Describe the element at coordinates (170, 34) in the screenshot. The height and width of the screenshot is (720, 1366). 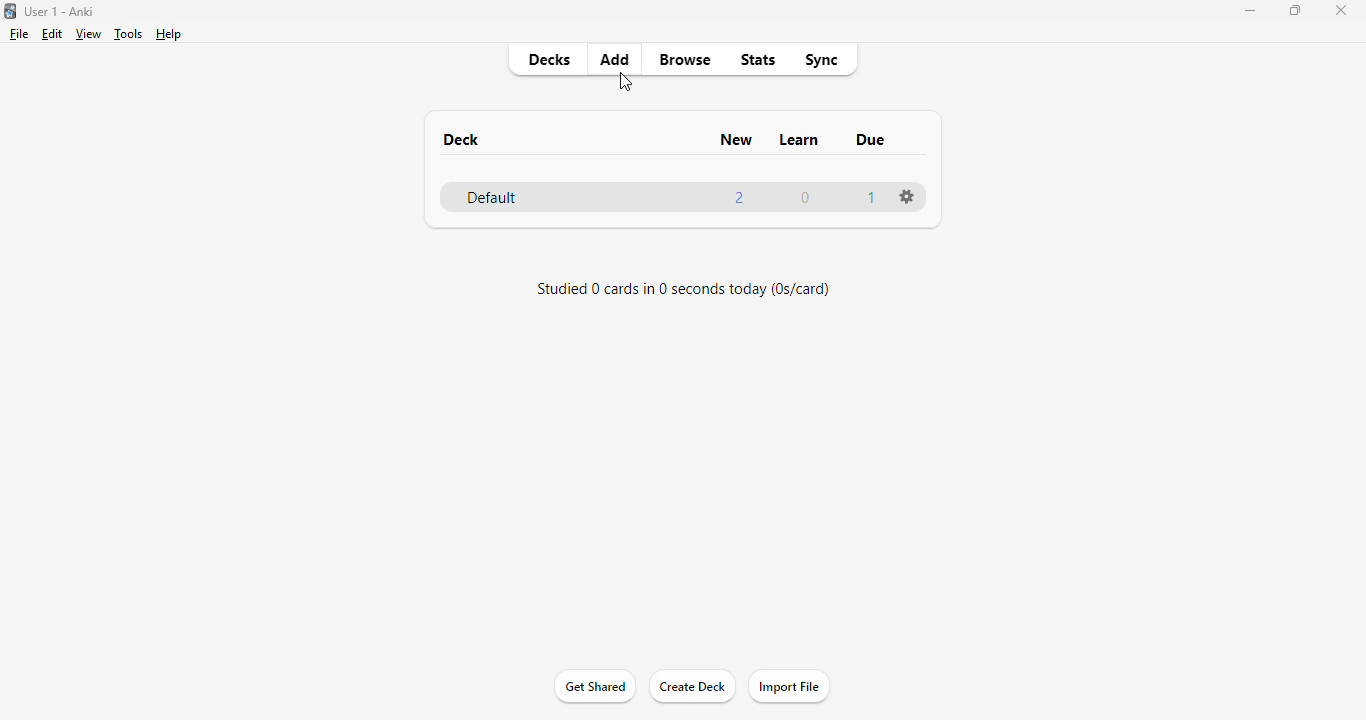
I see `help` at that location.